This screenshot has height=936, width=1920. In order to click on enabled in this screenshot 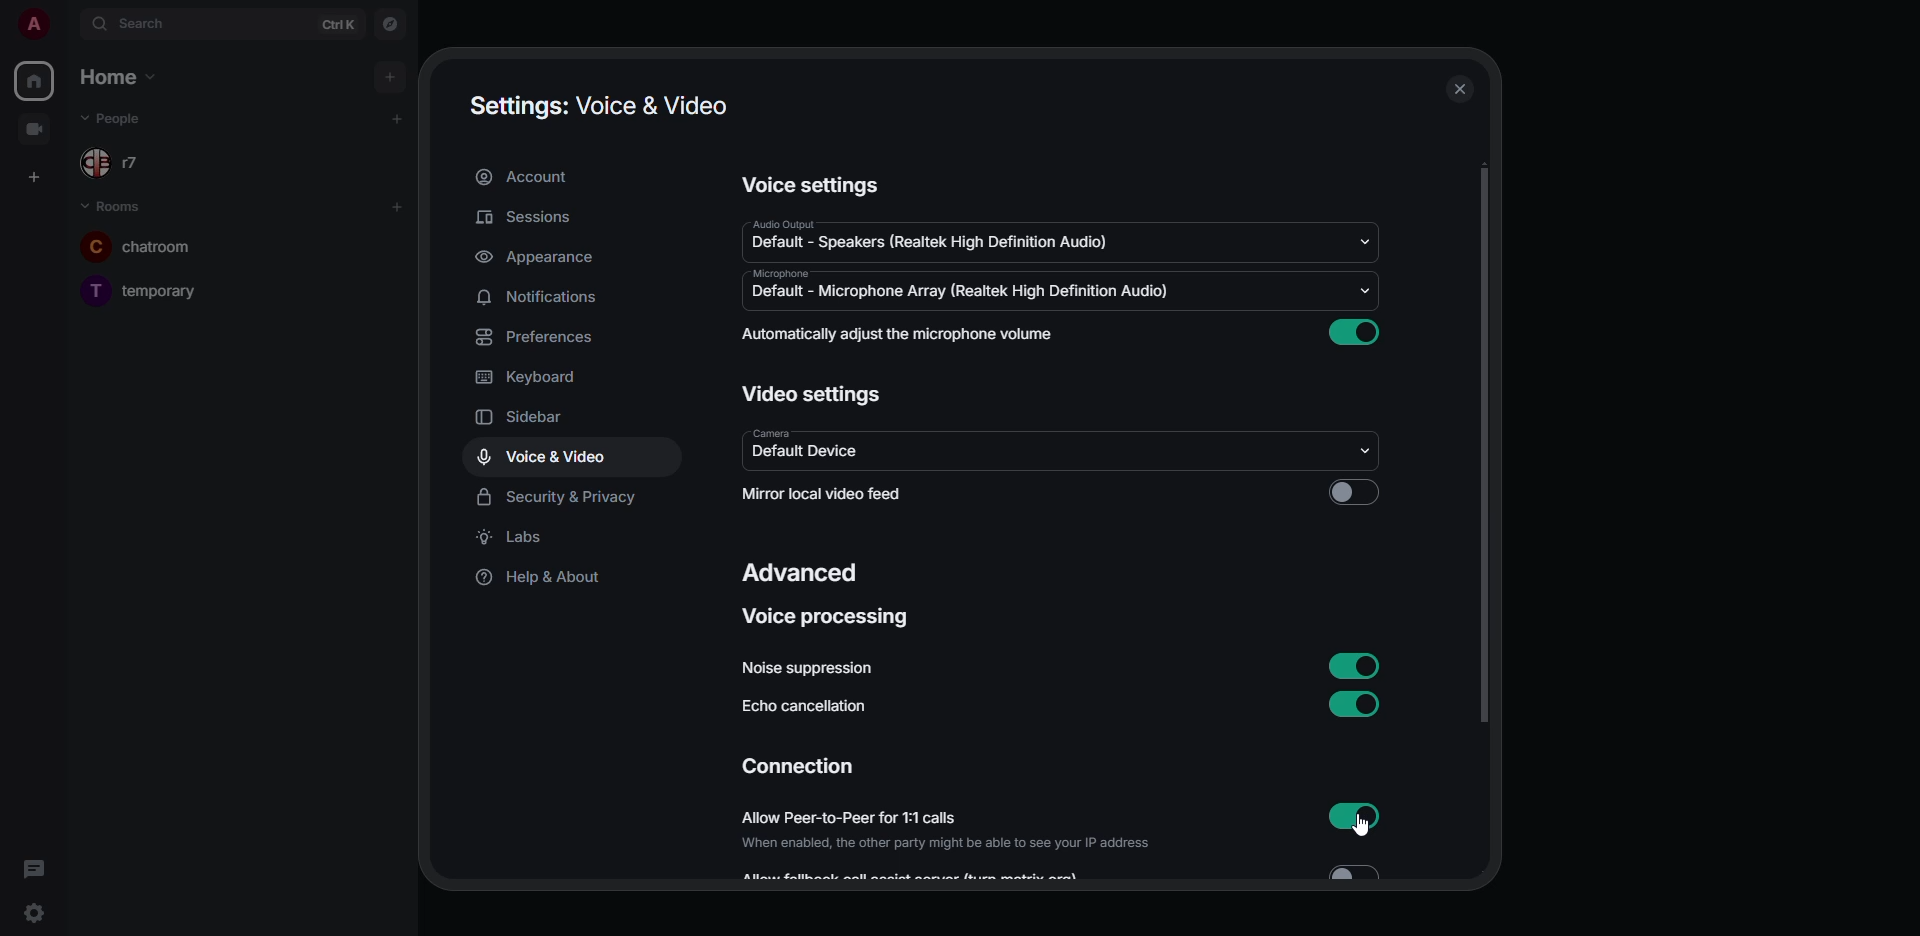, I will do `click(1353, 664)`.